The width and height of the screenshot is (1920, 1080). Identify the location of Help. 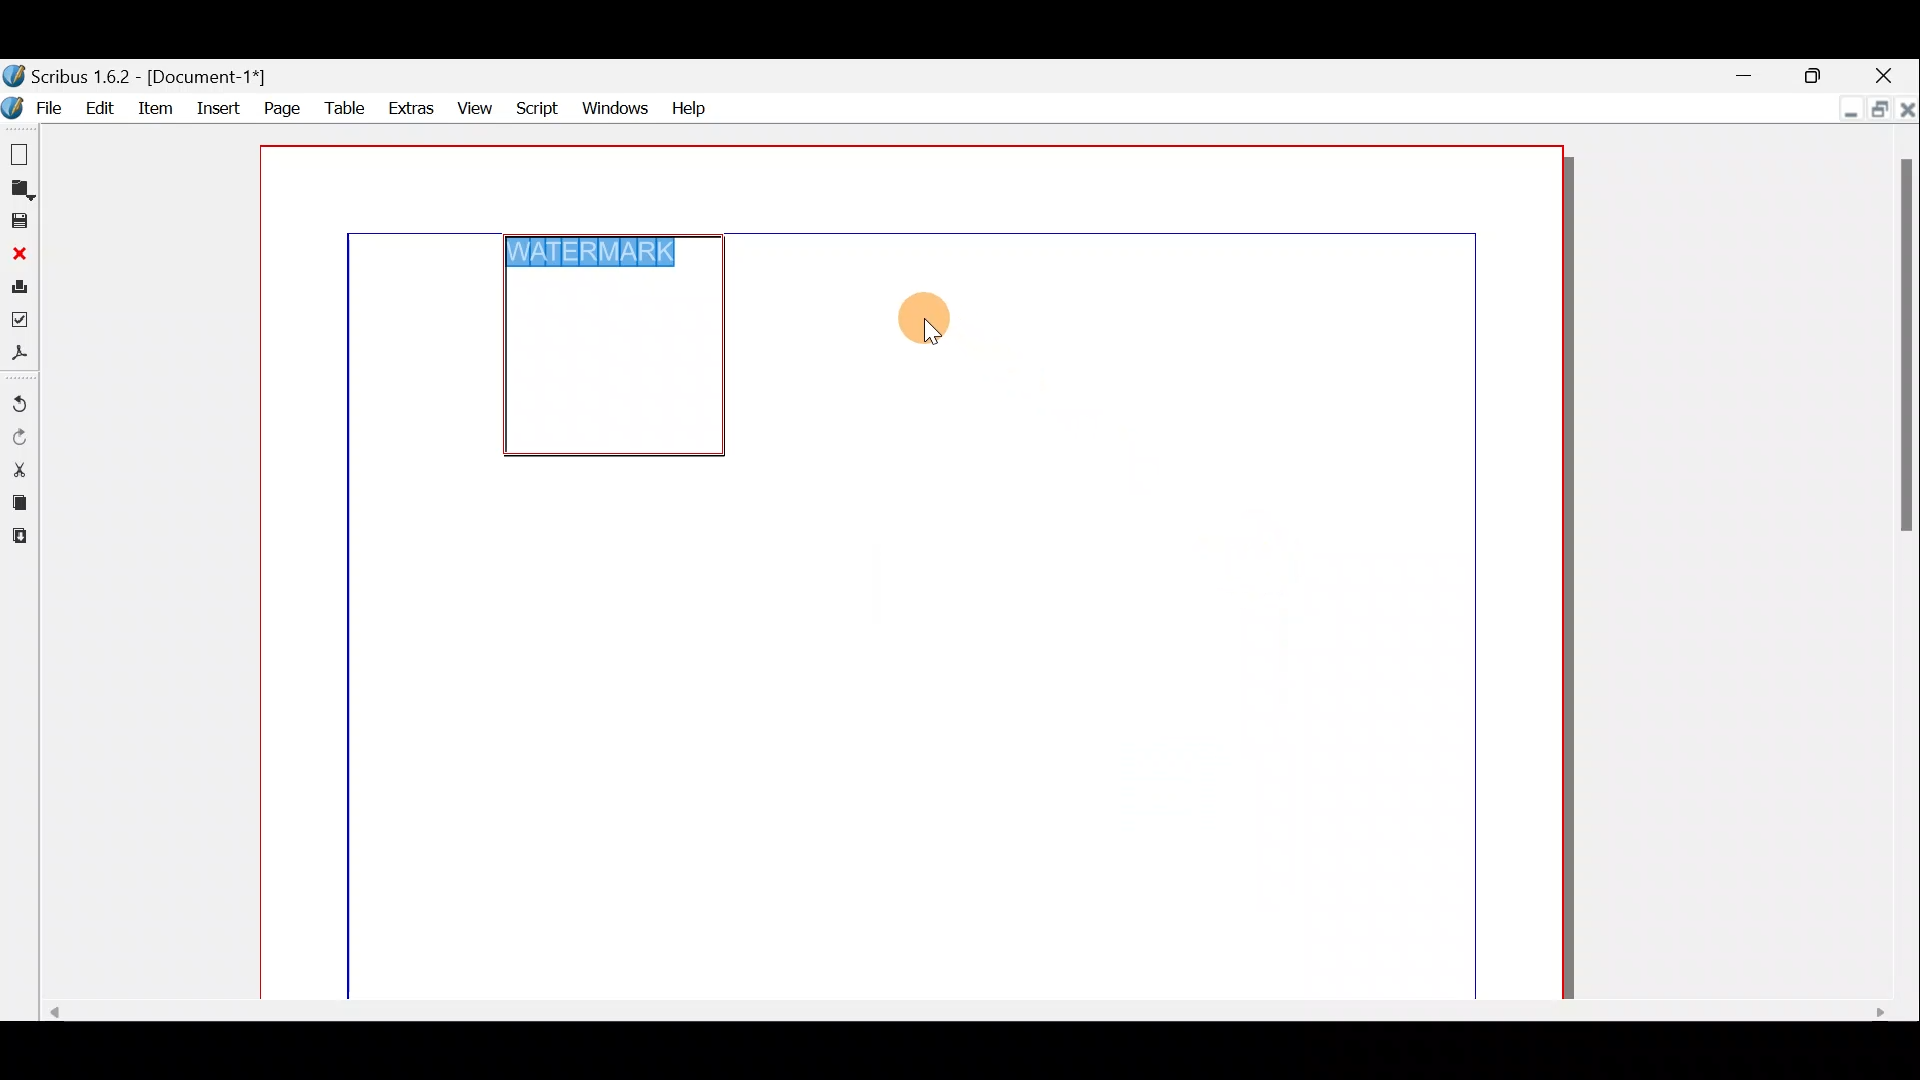
(688, 105).